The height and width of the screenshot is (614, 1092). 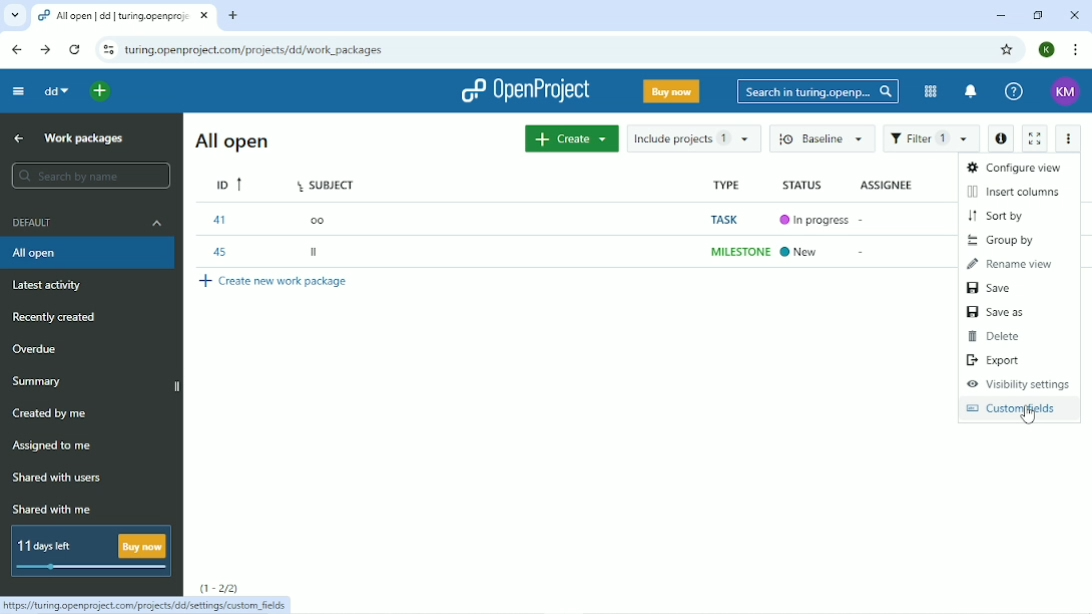 What do you see at coordinates (87, 176) in the screenshot?
I see `Search by name` at bounding box center [87, 176].